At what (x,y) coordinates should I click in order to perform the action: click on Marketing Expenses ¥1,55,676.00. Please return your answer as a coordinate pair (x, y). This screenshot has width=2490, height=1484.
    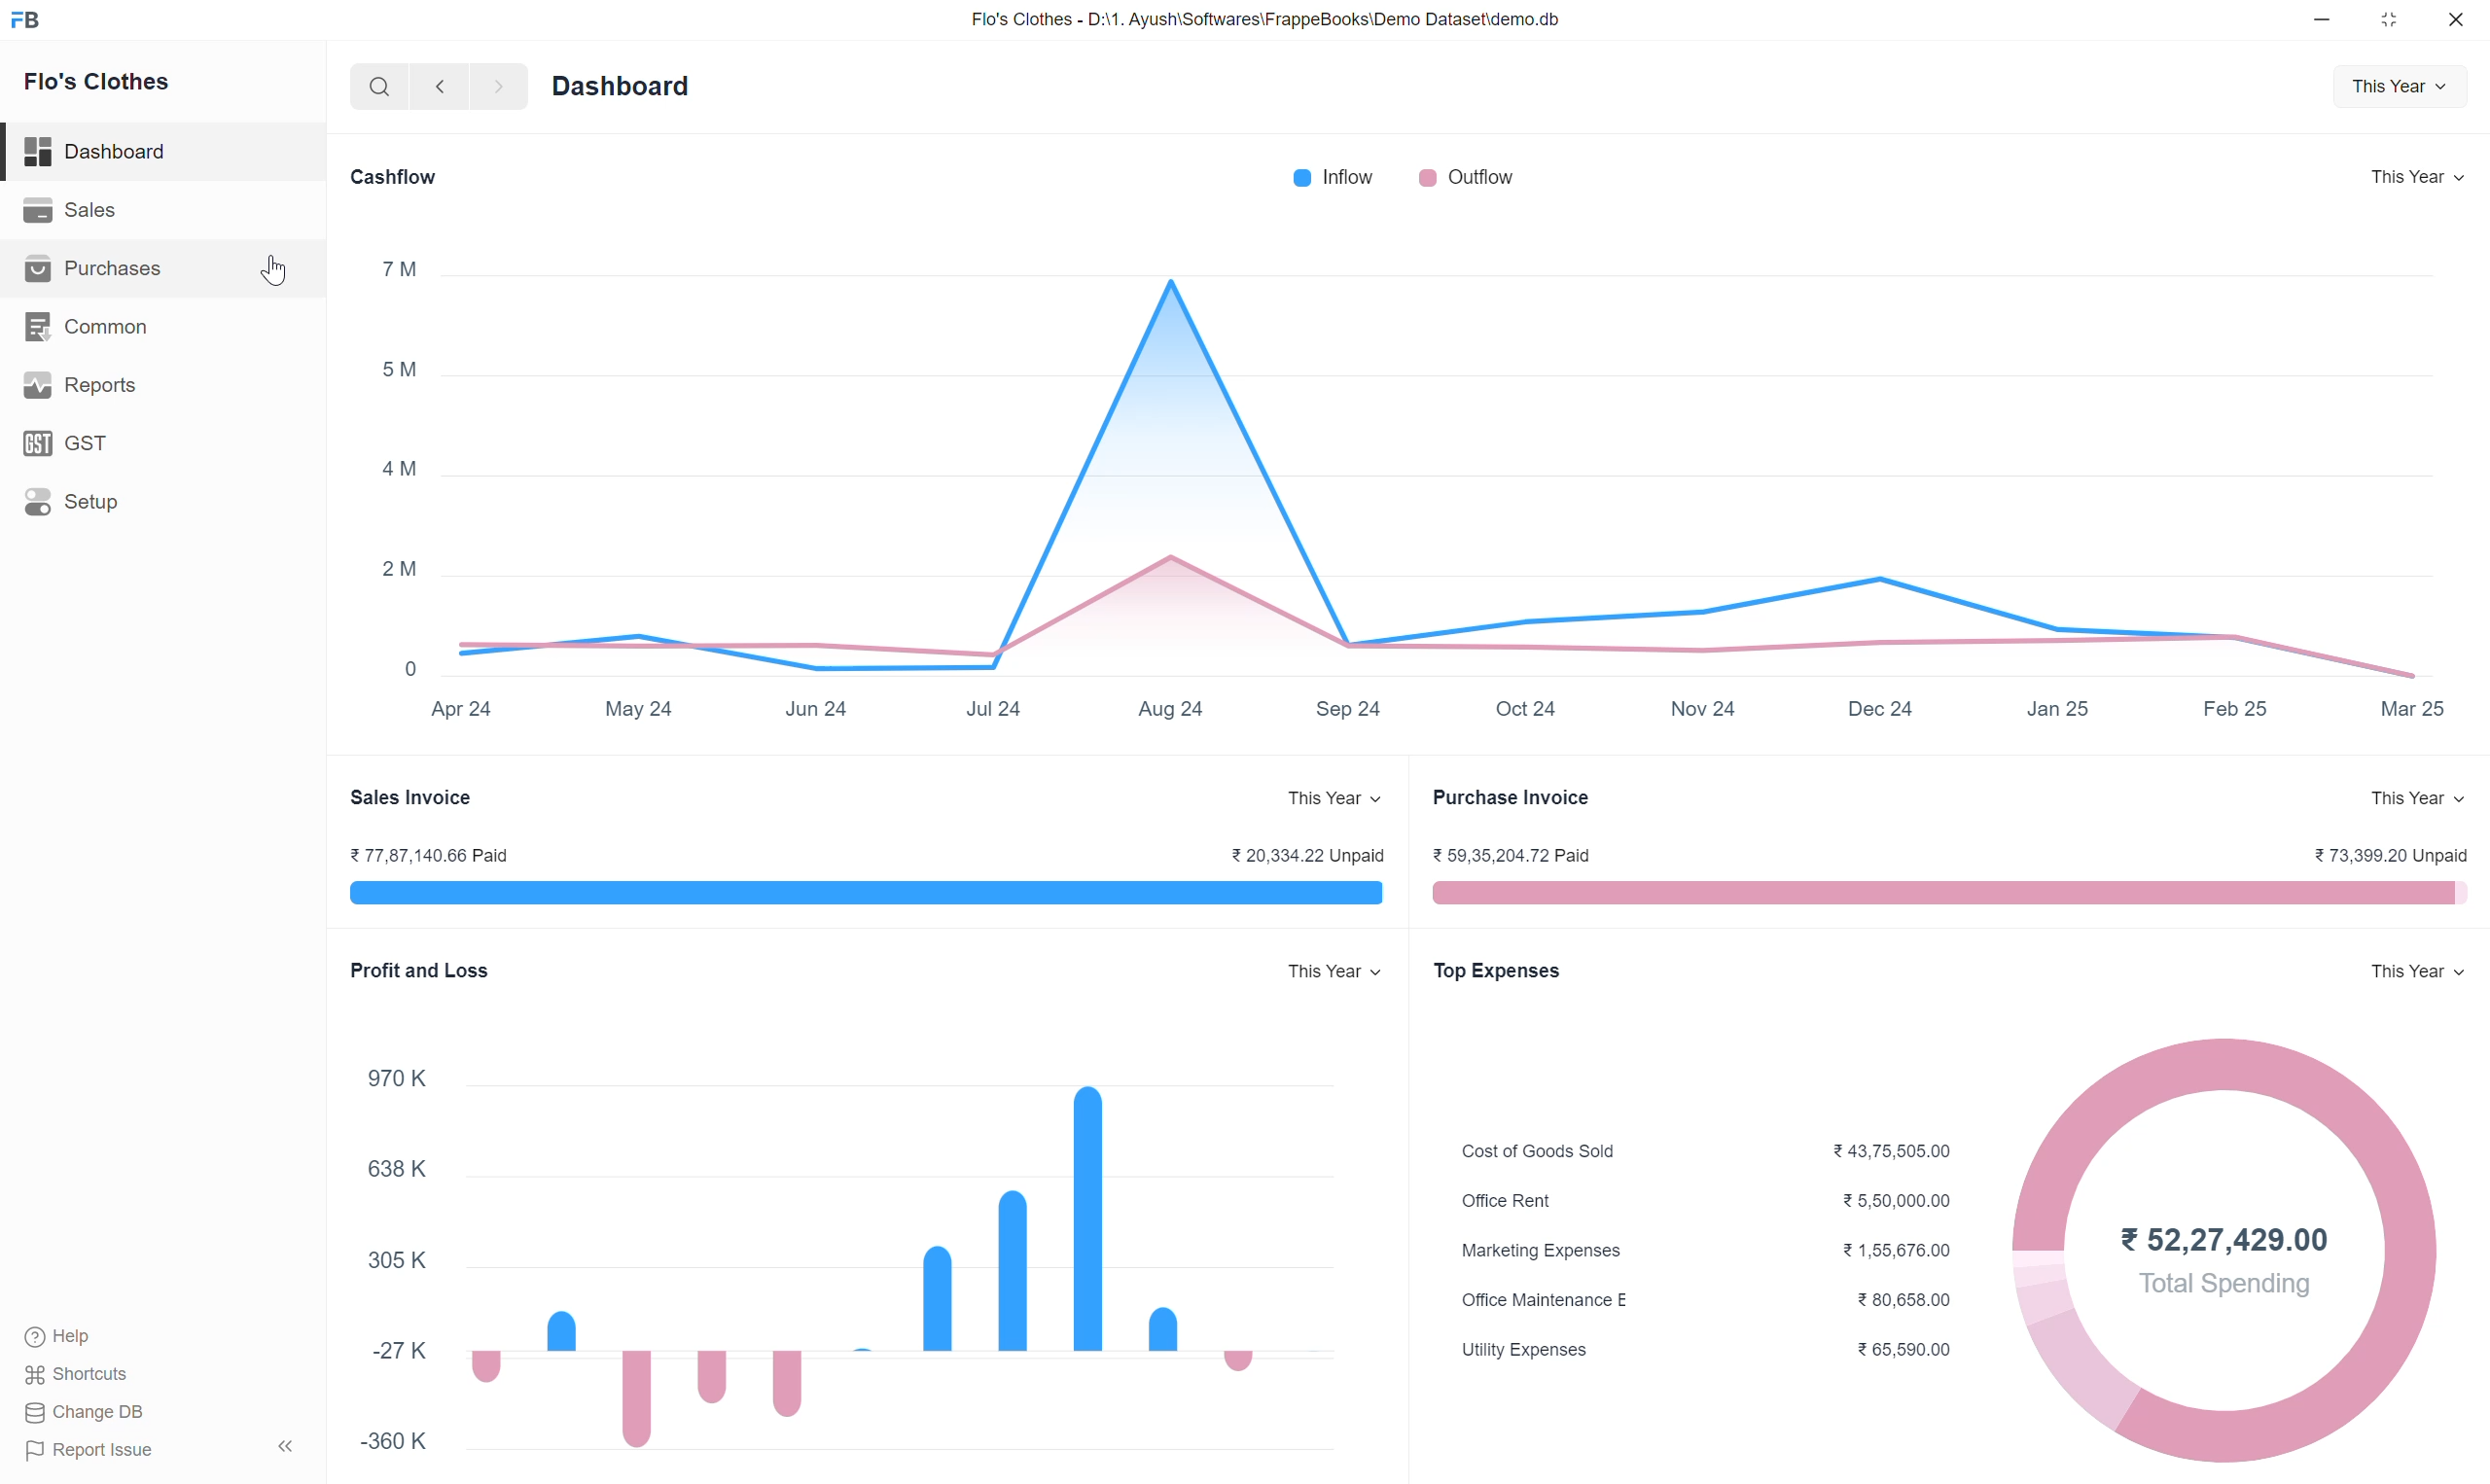
    Looking at the image, I should click on (1690, 1252).